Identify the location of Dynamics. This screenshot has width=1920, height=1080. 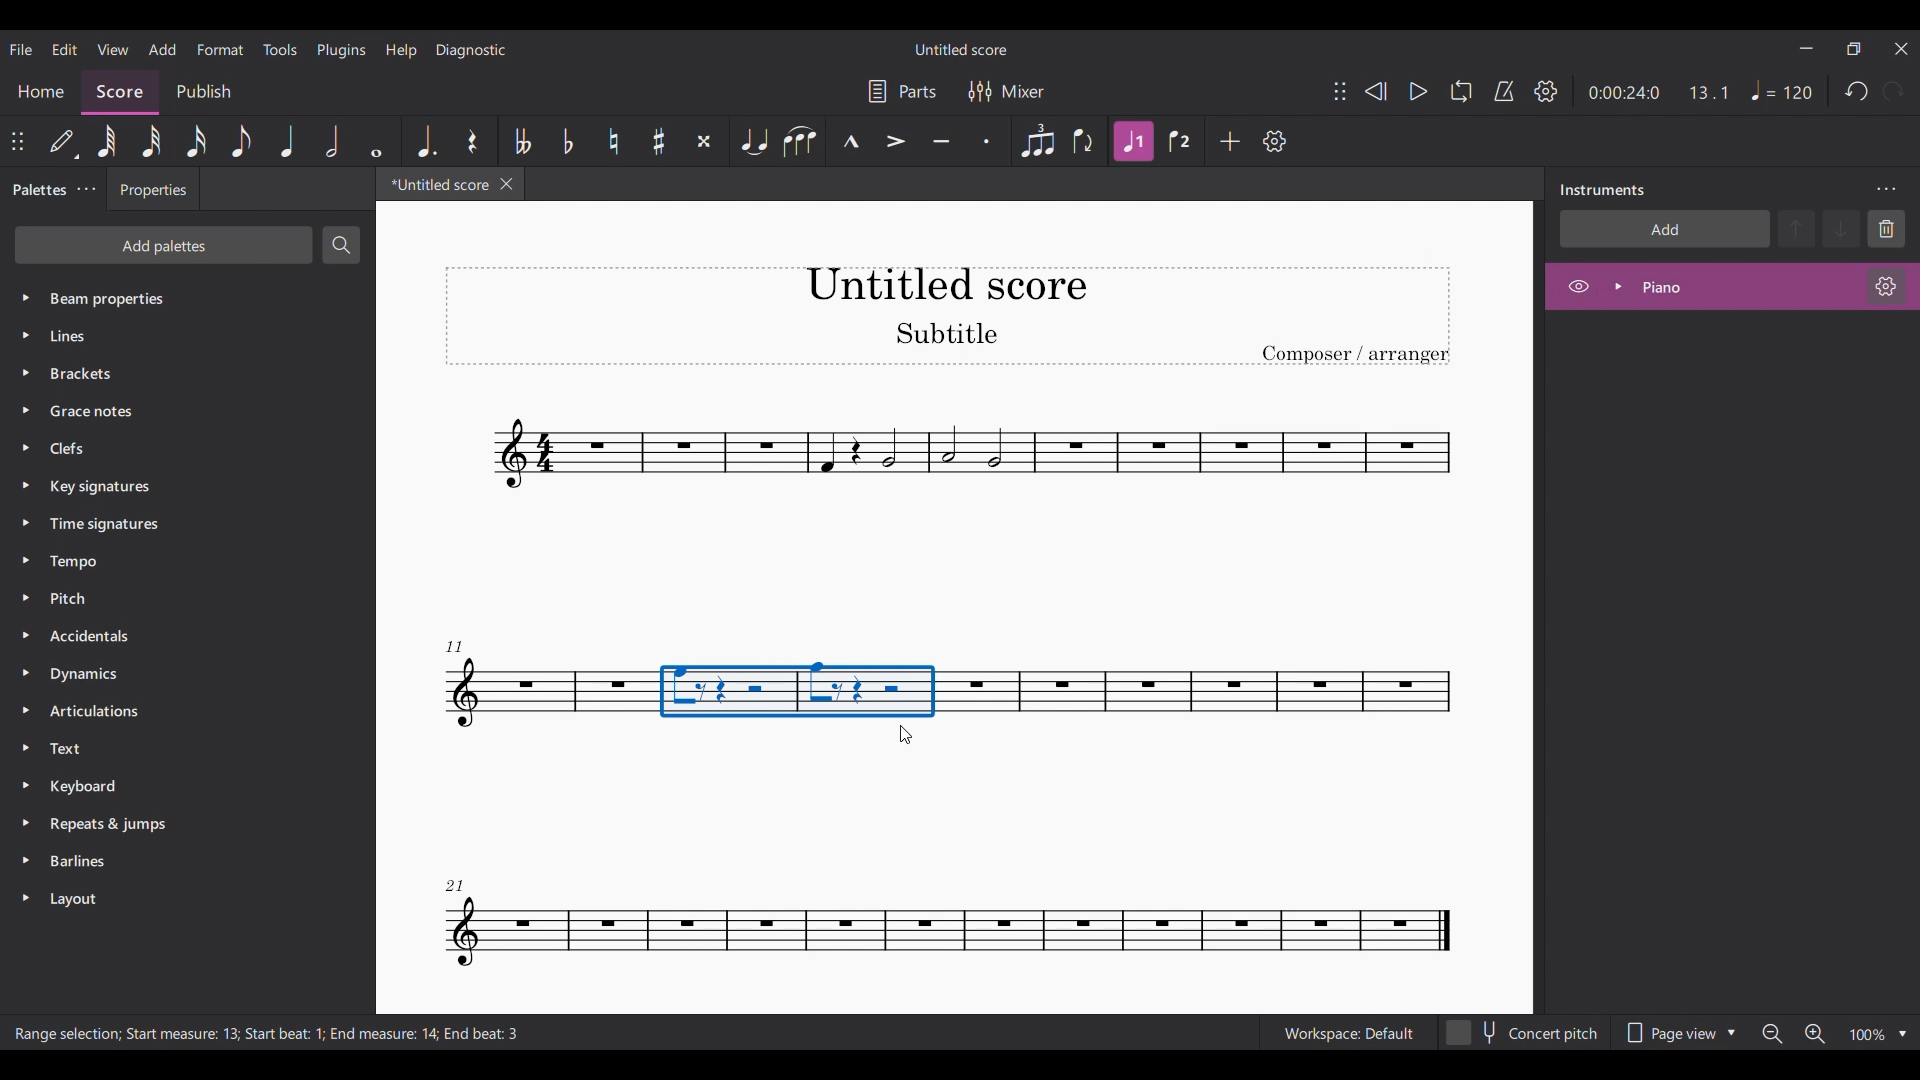
(168, 676).